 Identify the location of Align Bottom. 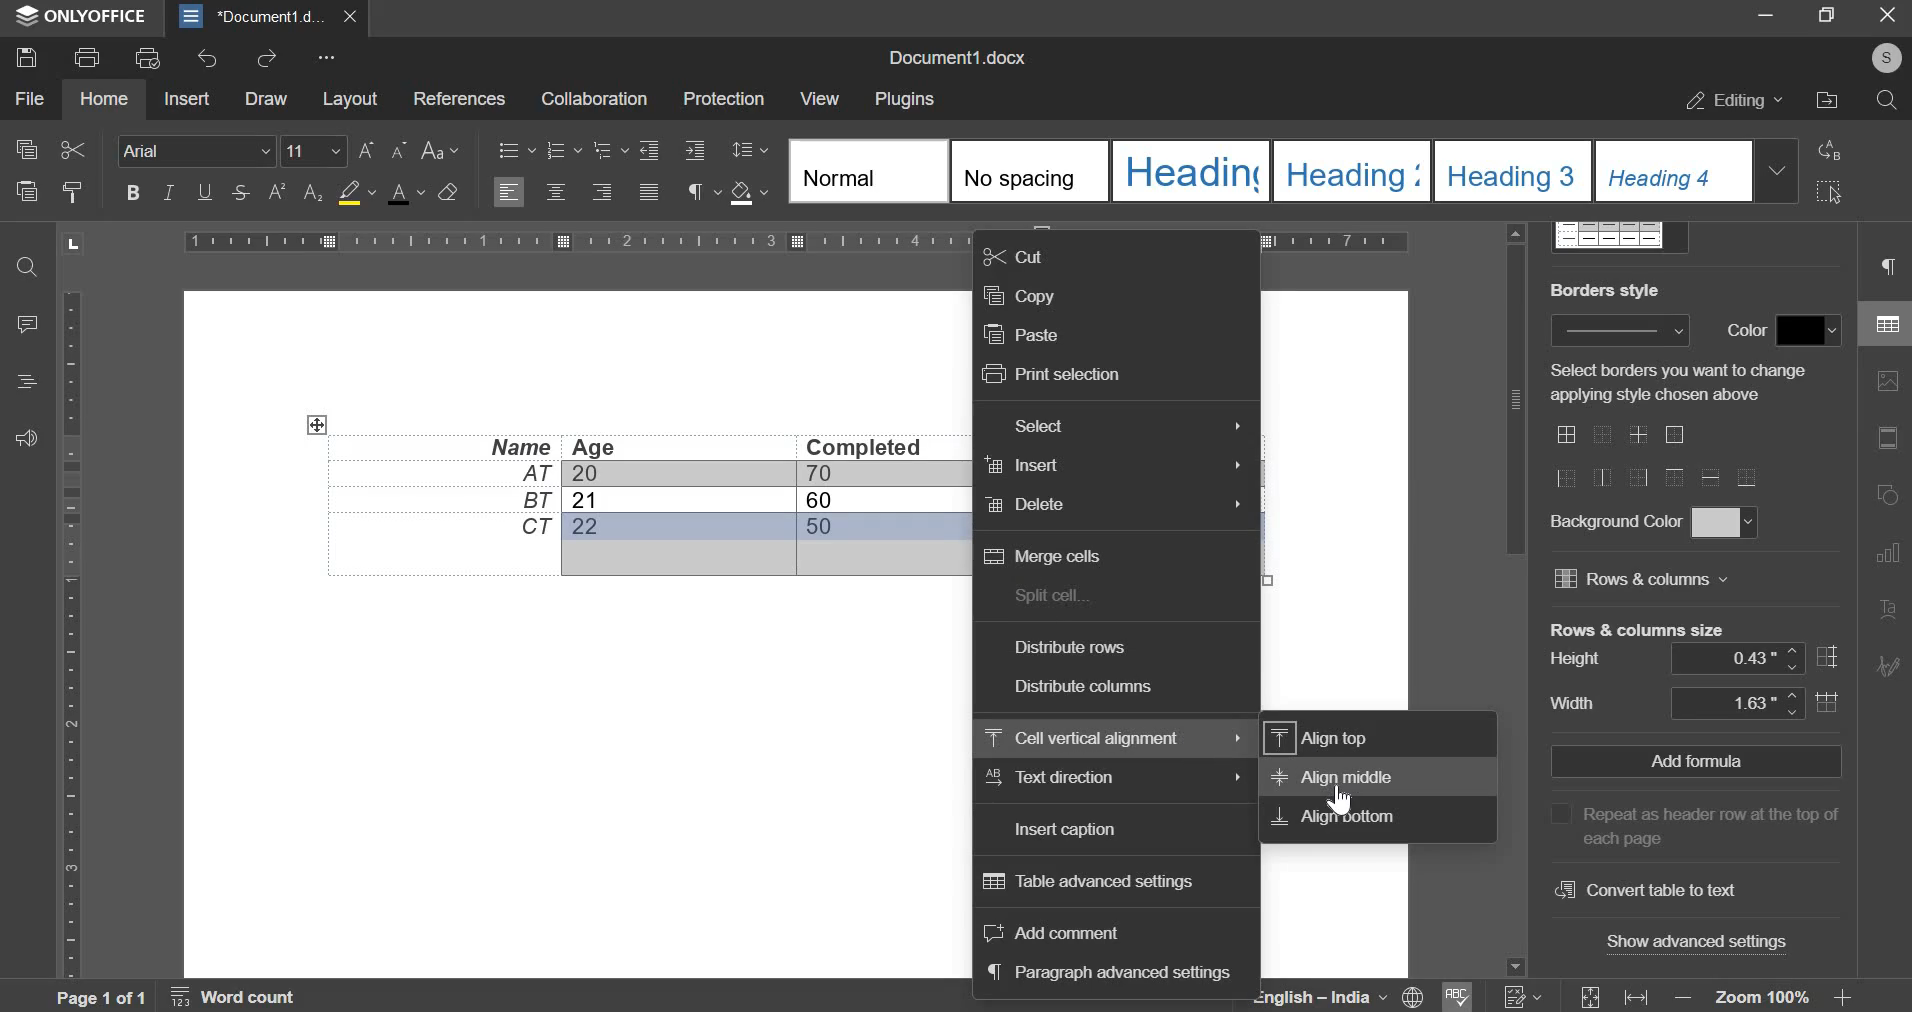
(1370, 822).